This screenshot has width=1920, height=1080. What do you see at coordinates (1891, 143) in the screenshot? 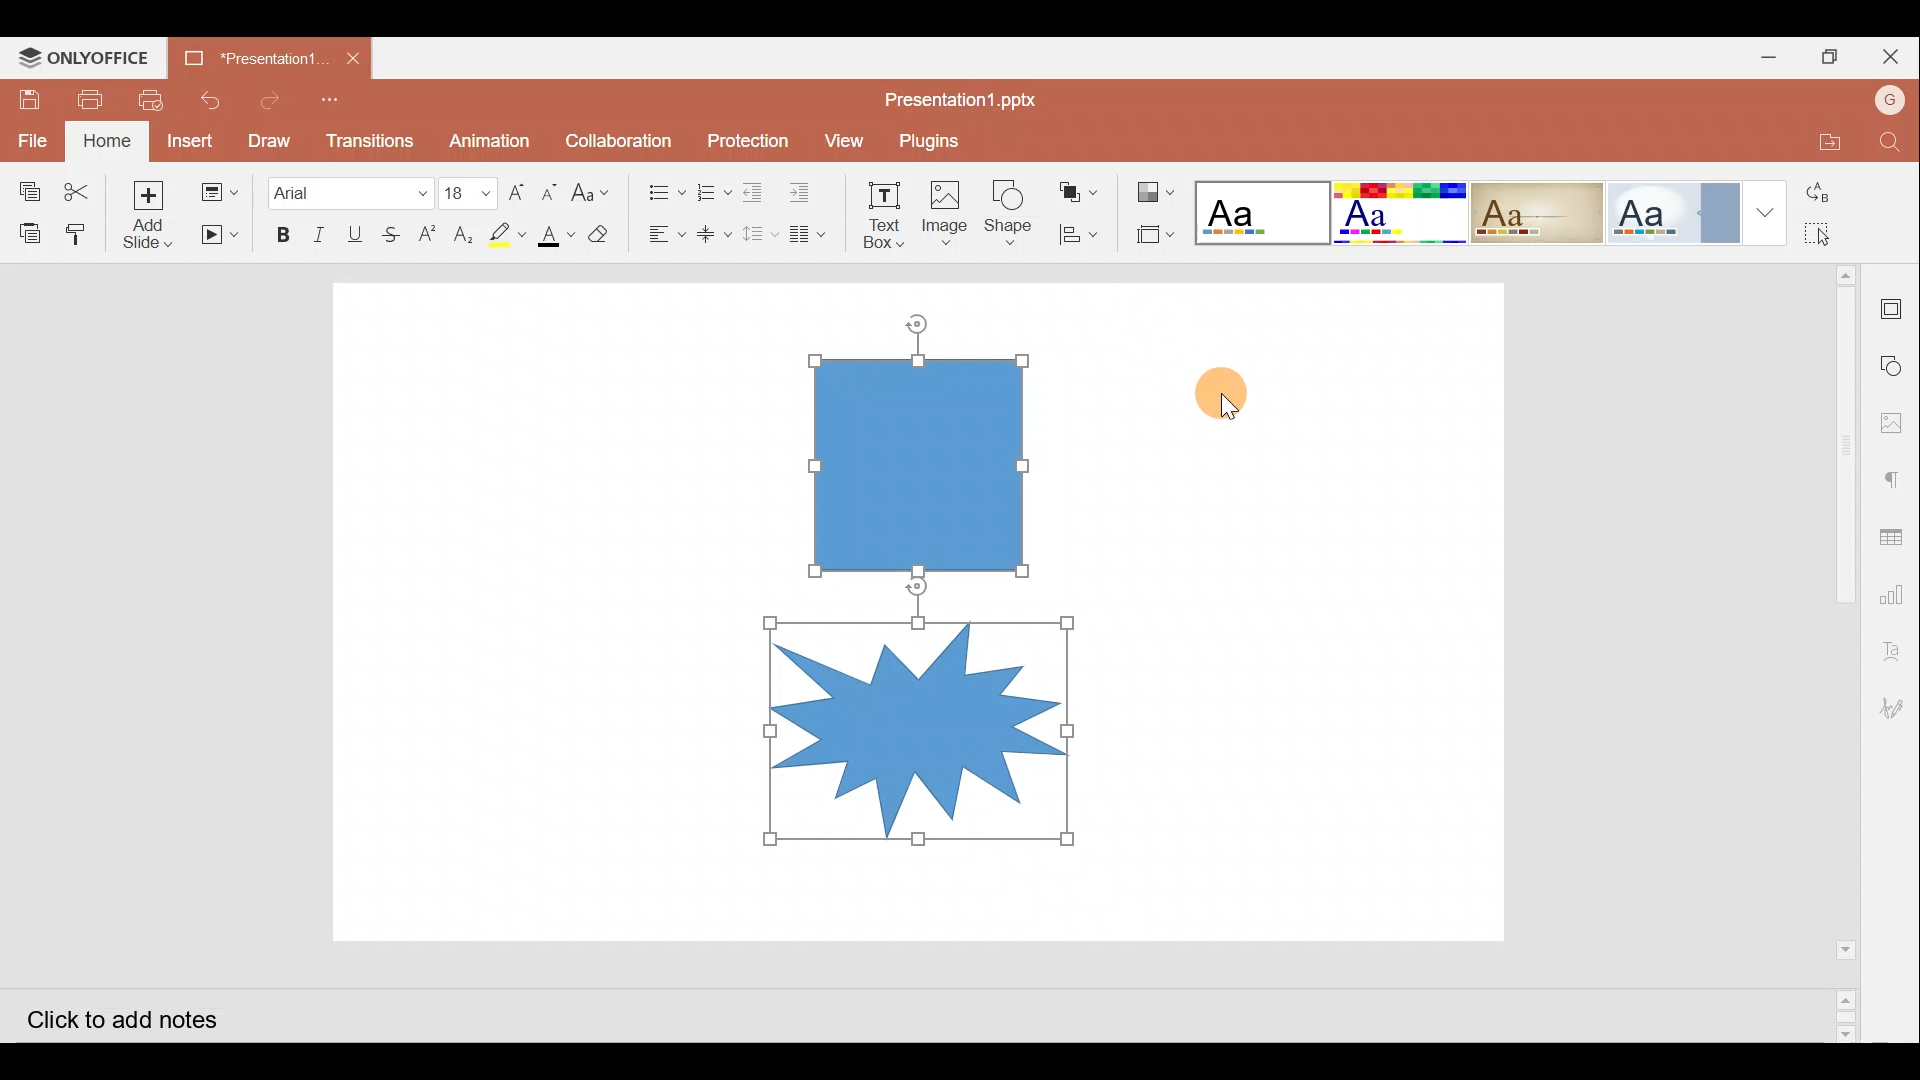
I see `Find` at bounding box center [1891, 143].